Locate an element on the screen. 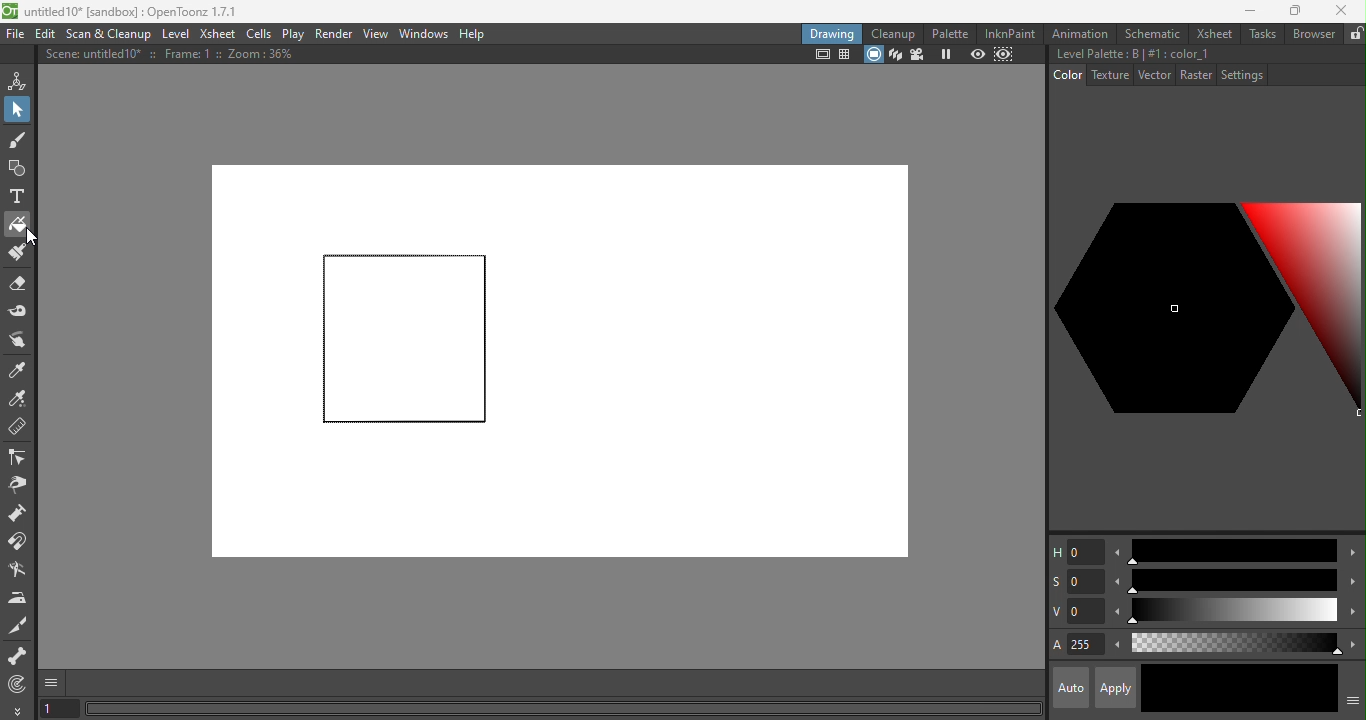  Increase is located at coordinates (1352, 643).